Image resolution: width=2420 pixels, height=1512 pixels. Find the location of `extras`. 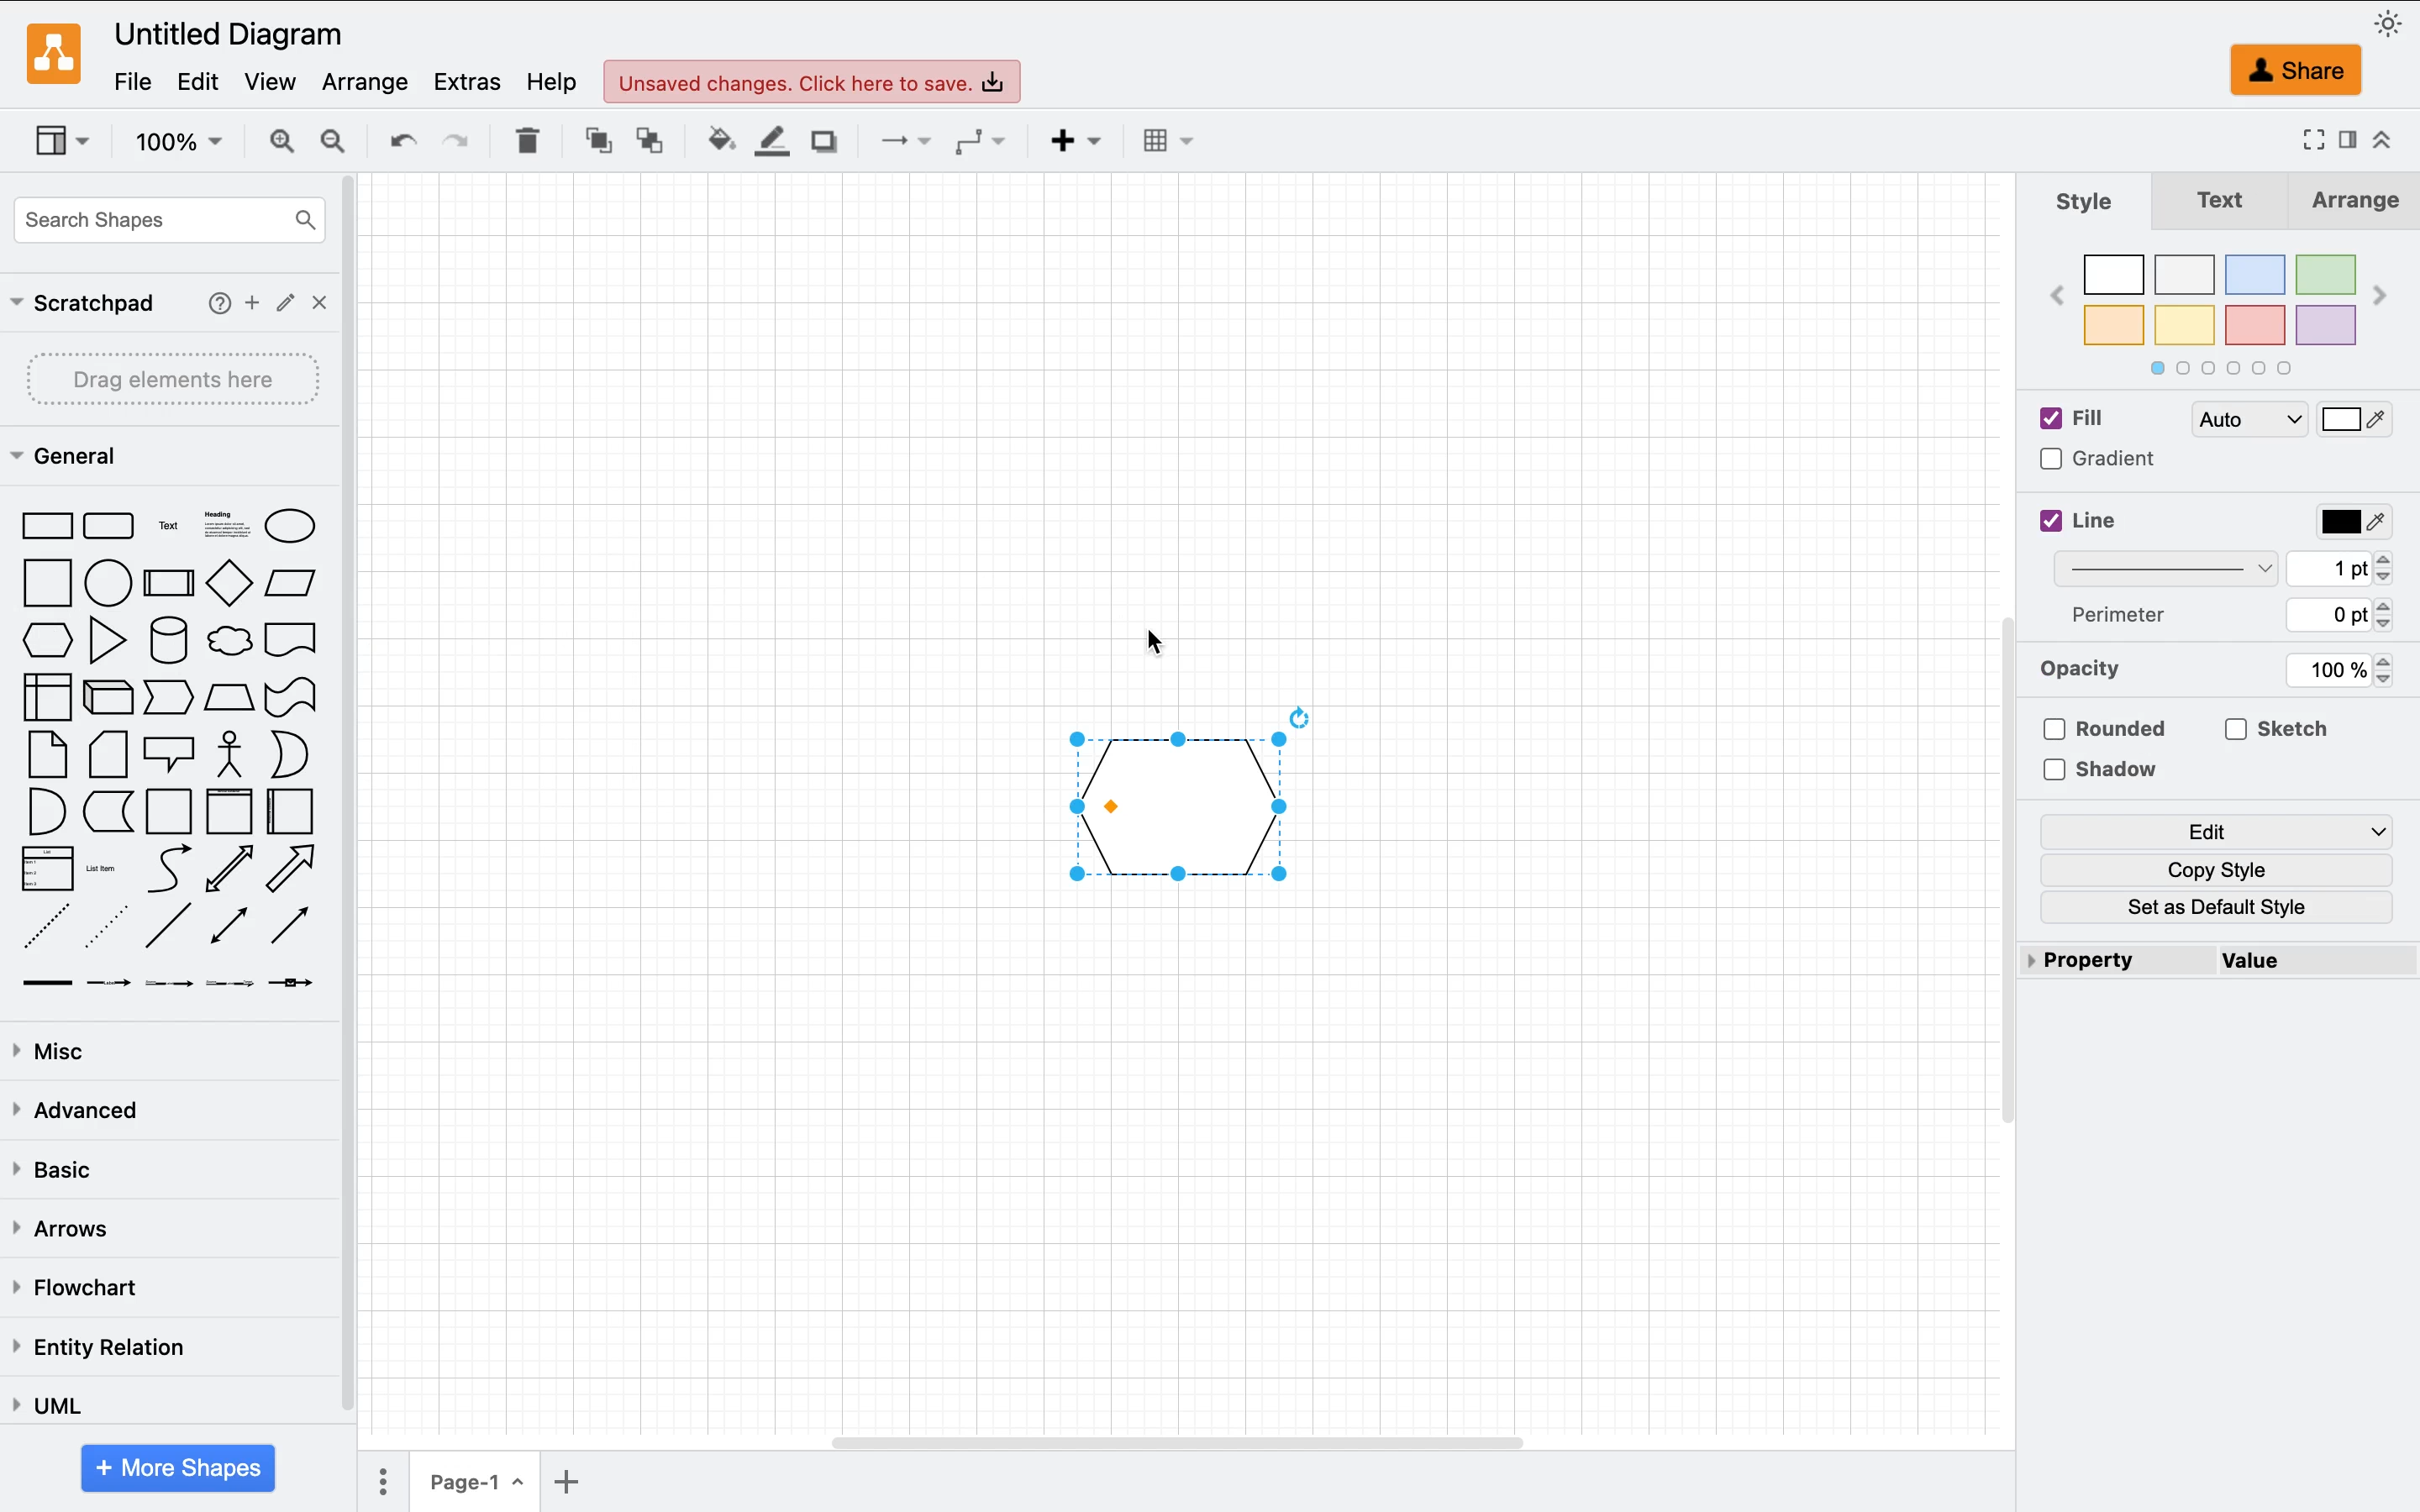

extras is located at coordinates (465, 79).